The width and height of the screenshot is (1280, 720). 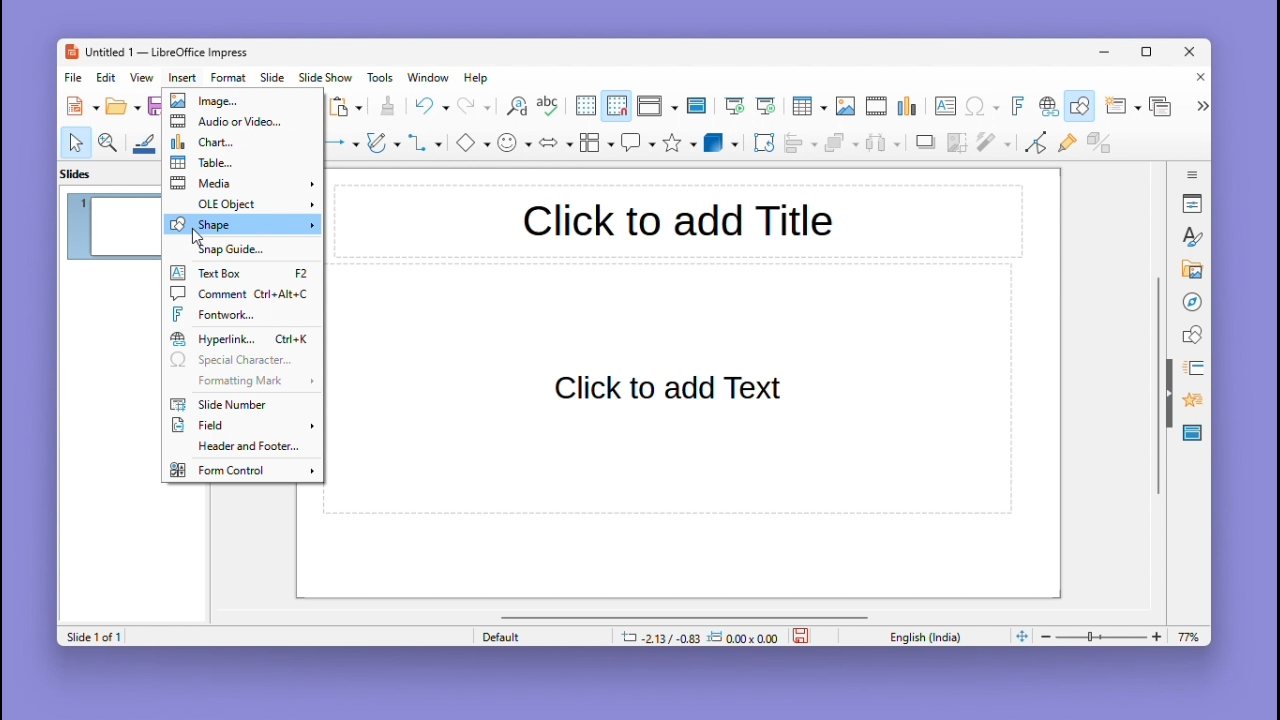 I want to click on save, so click(x=803, y=634).